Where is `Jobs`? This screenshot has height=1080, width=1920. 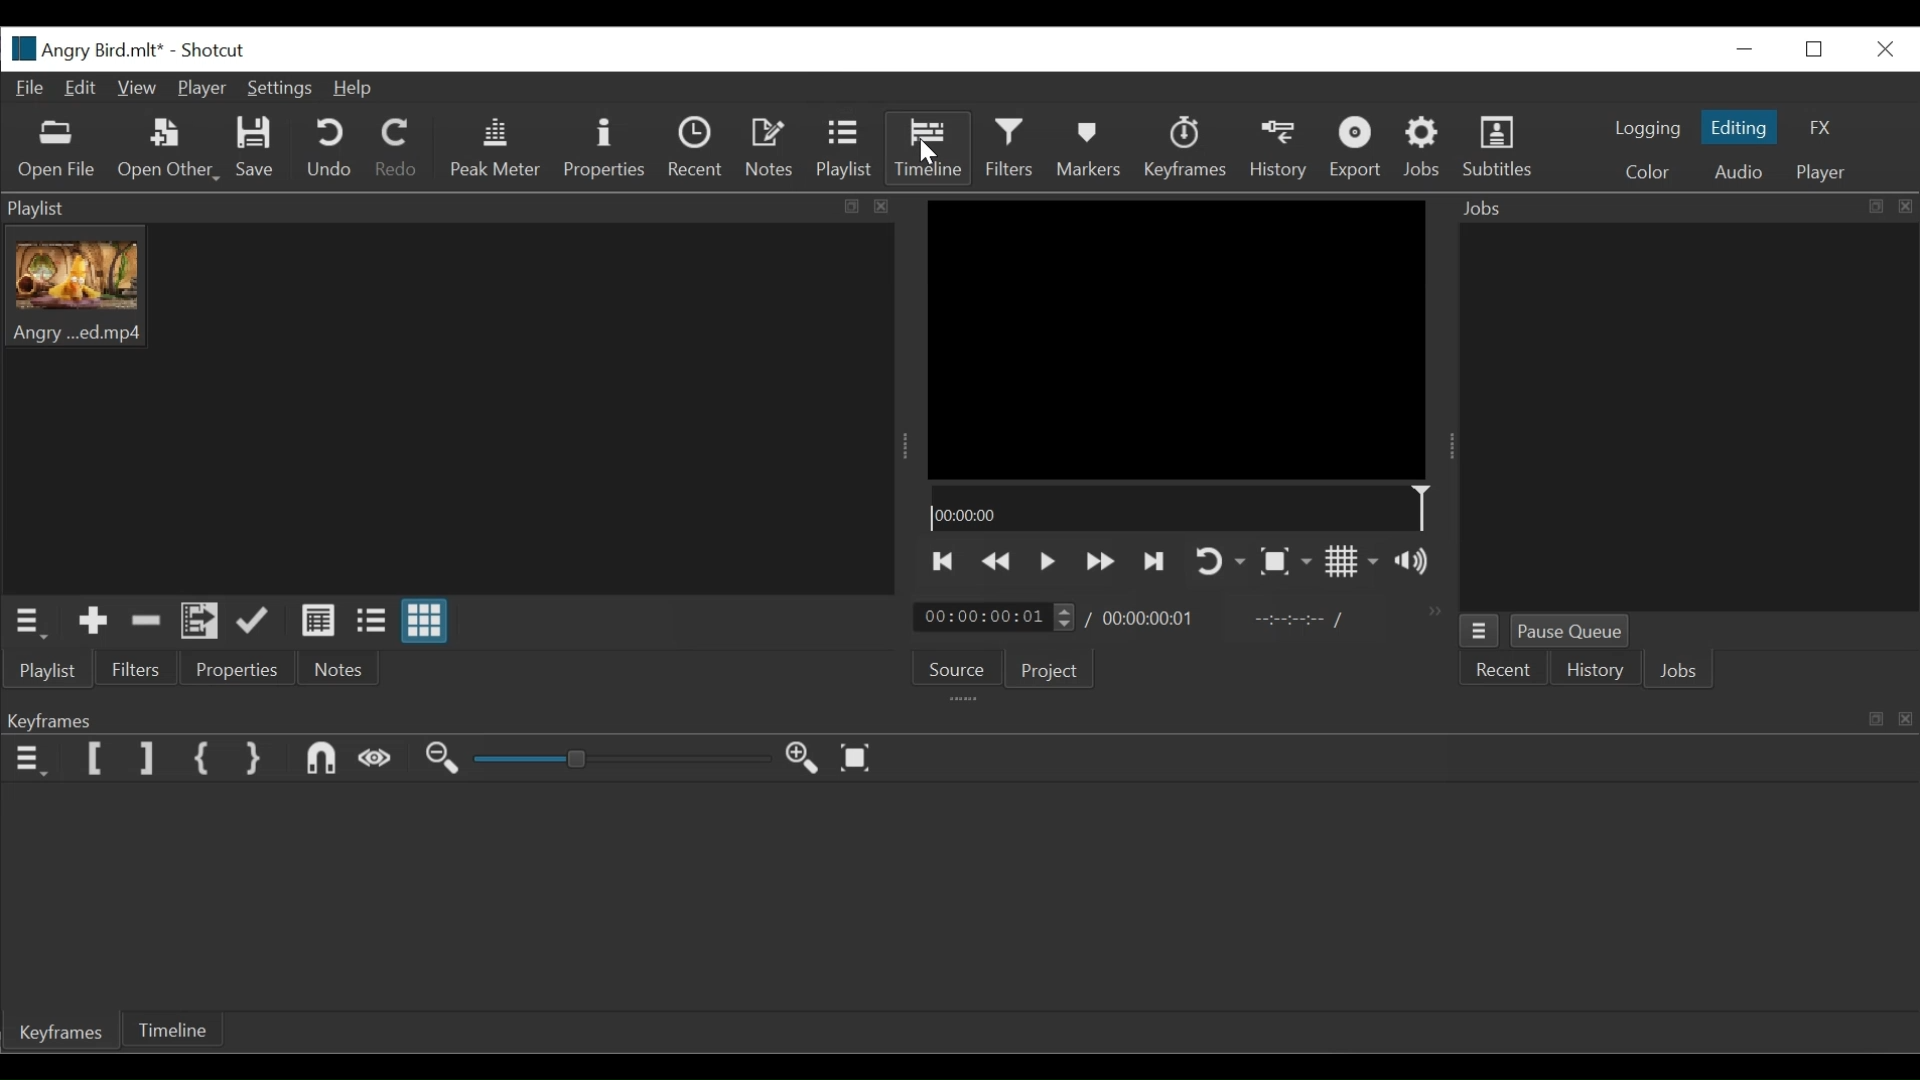
Jobs is located at coordinates (1424, 149).